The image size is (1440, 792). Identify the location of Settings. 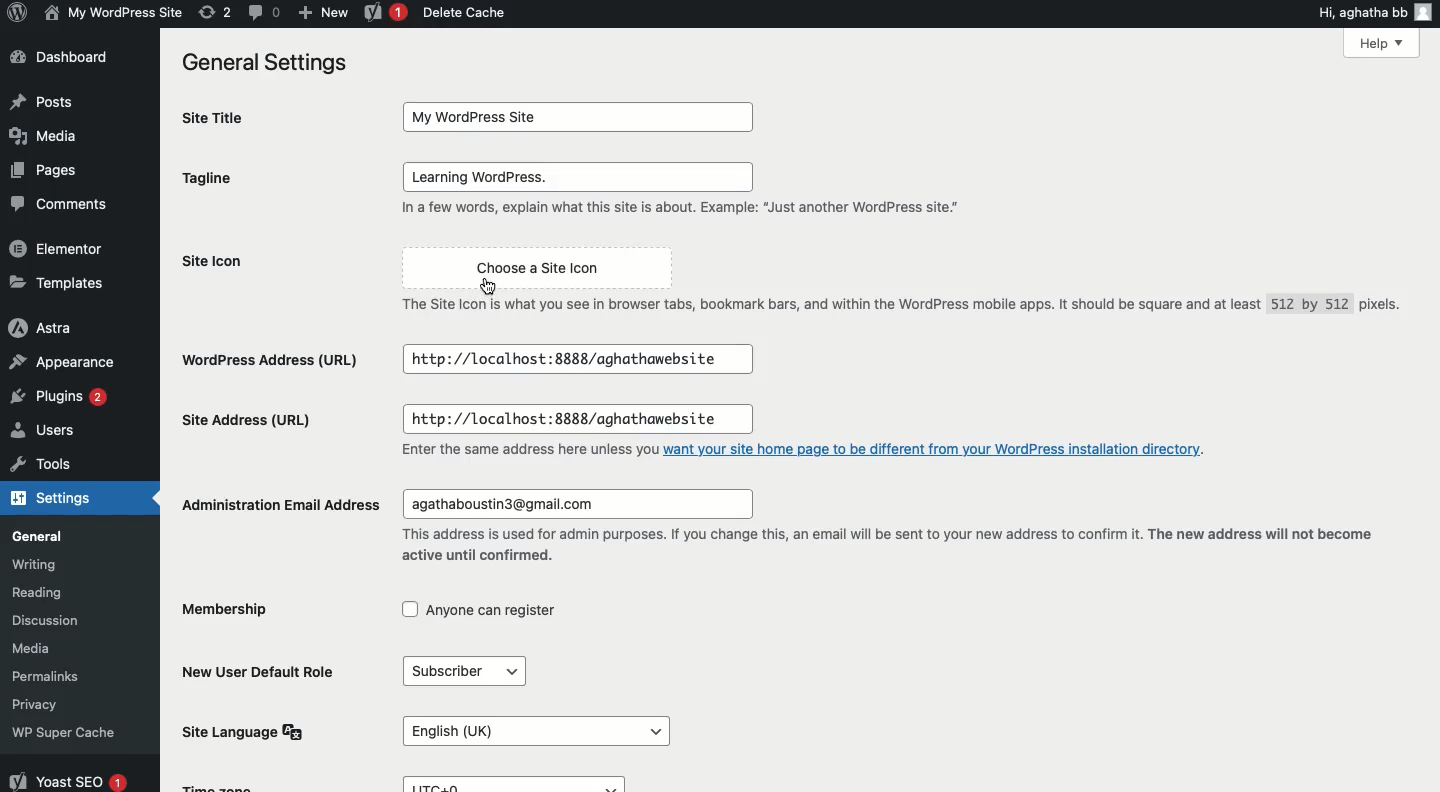
(59, 497).